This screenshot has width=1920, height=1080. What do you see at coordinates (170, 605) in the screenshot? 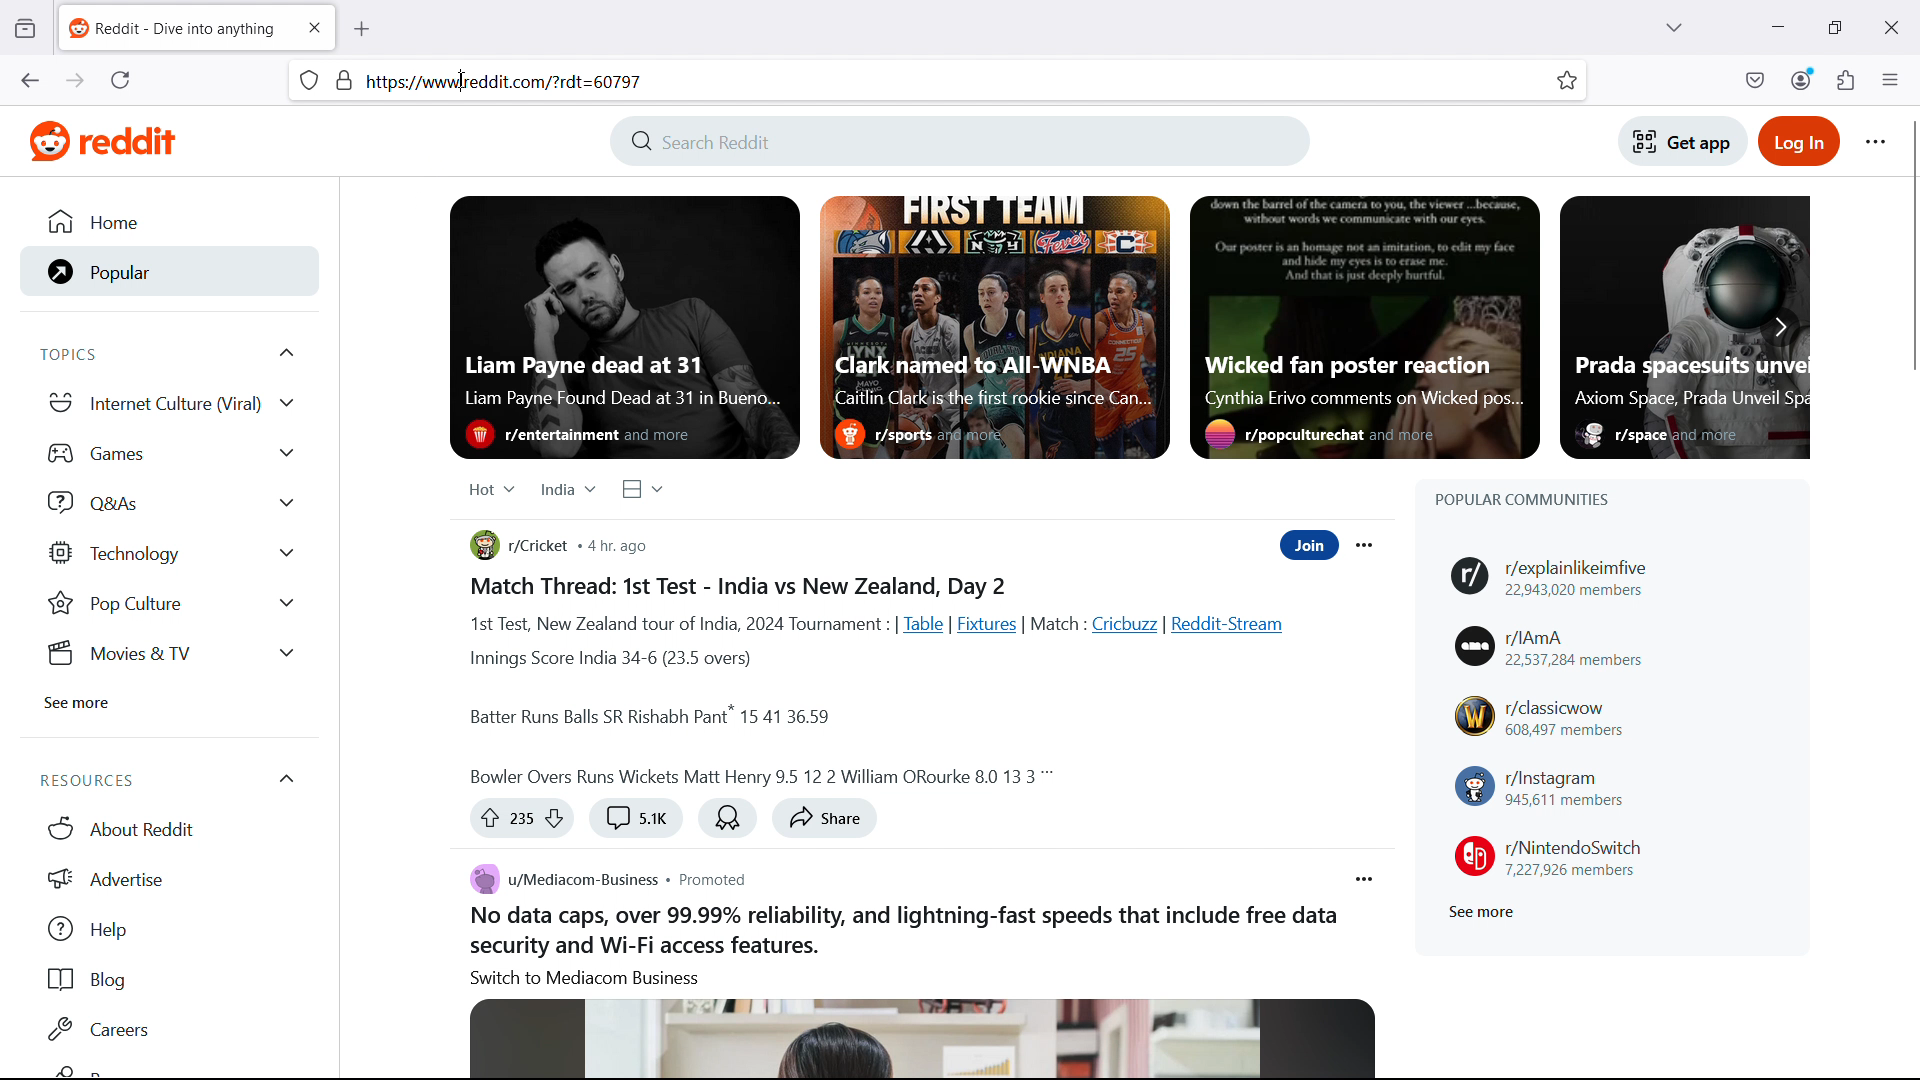
I see `Pop Culture` at bounding box center [170, 605].